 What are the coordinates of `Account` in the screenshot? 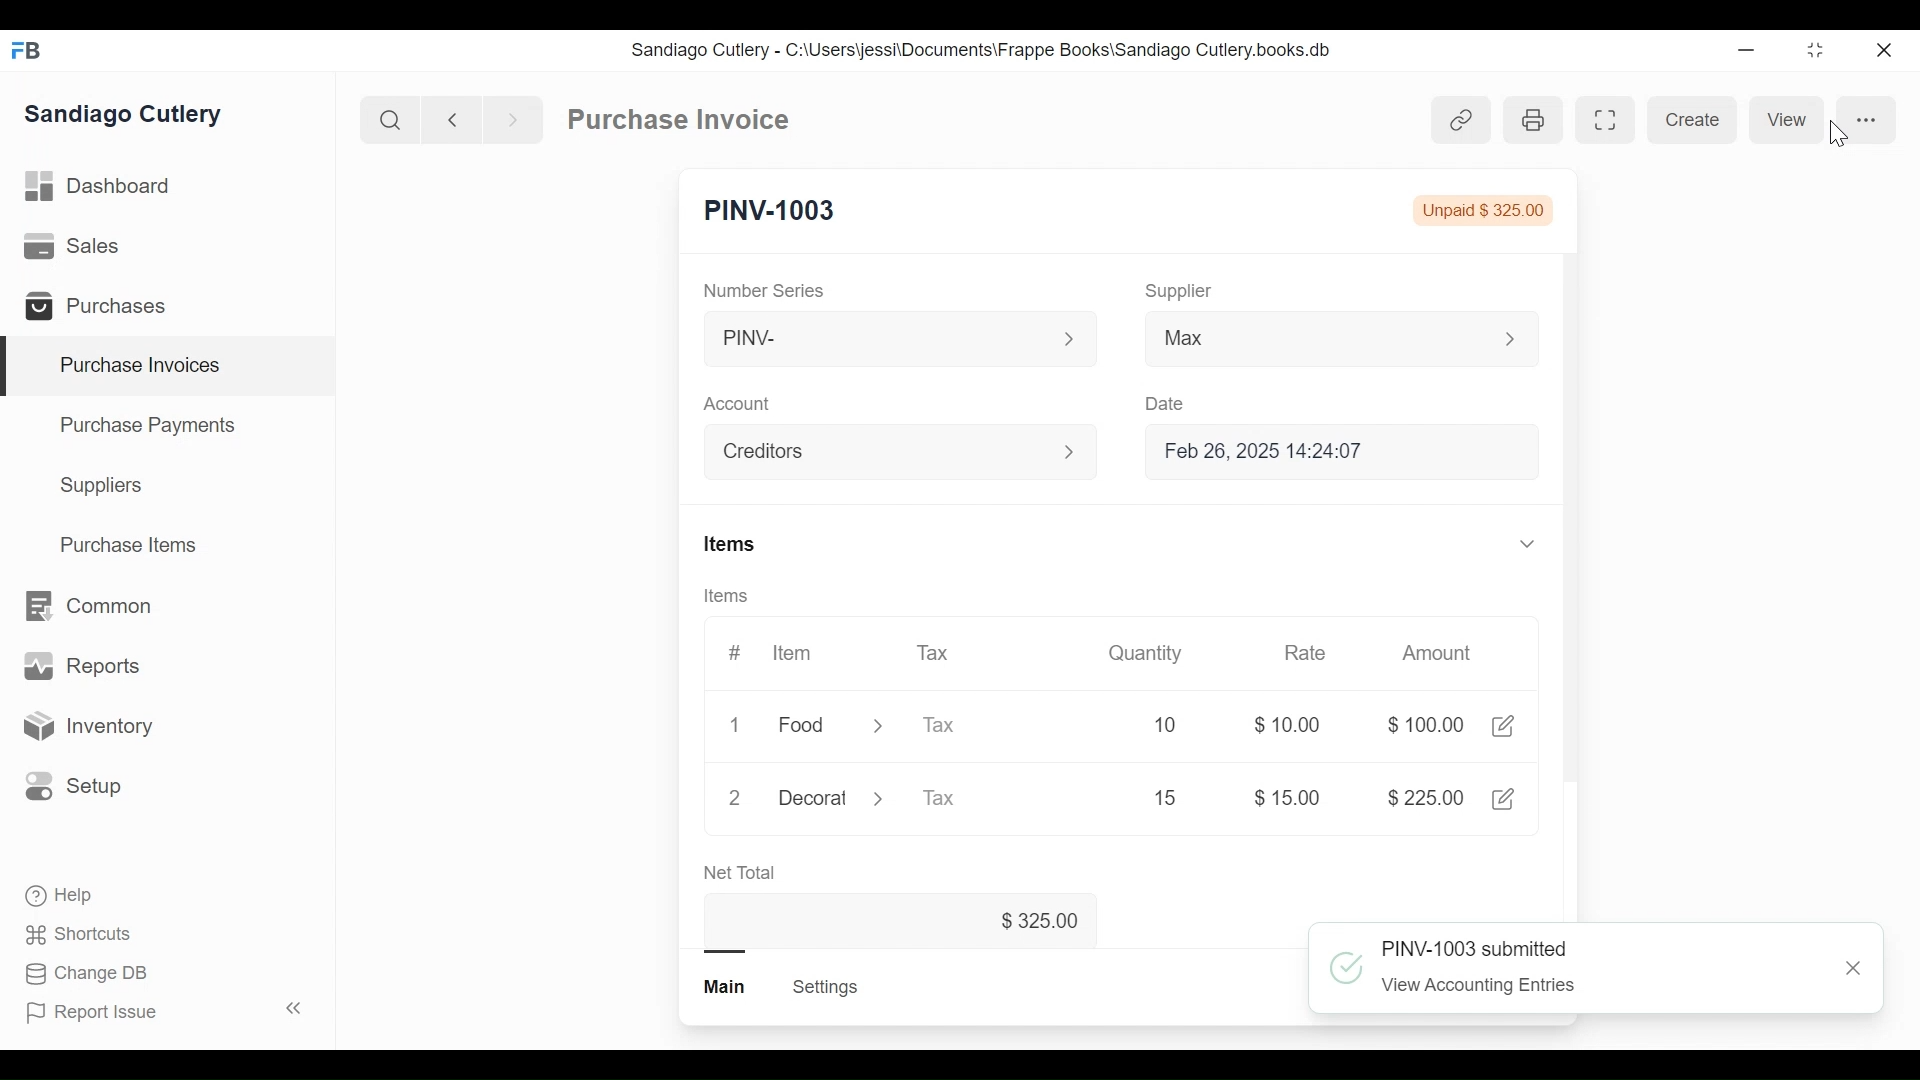 It's located at (876, 455).